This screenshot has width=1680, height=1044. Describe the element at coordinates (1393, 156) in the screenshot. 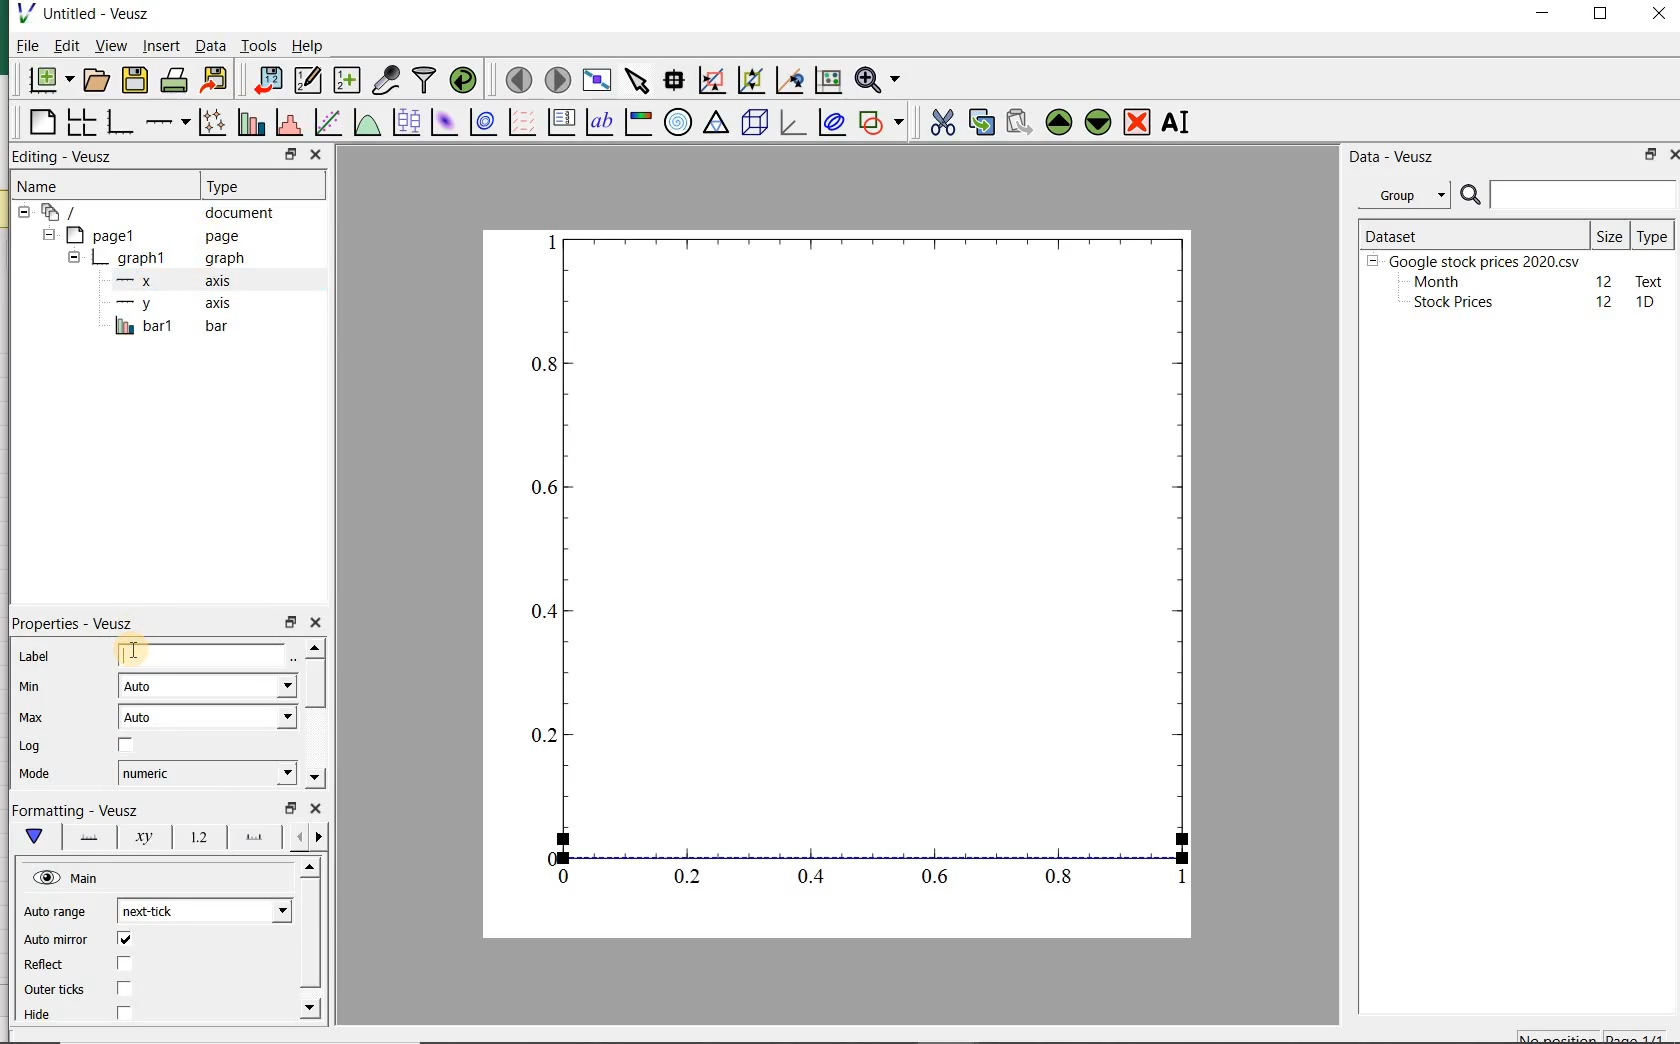

I see `Data - Veusz` at that location.